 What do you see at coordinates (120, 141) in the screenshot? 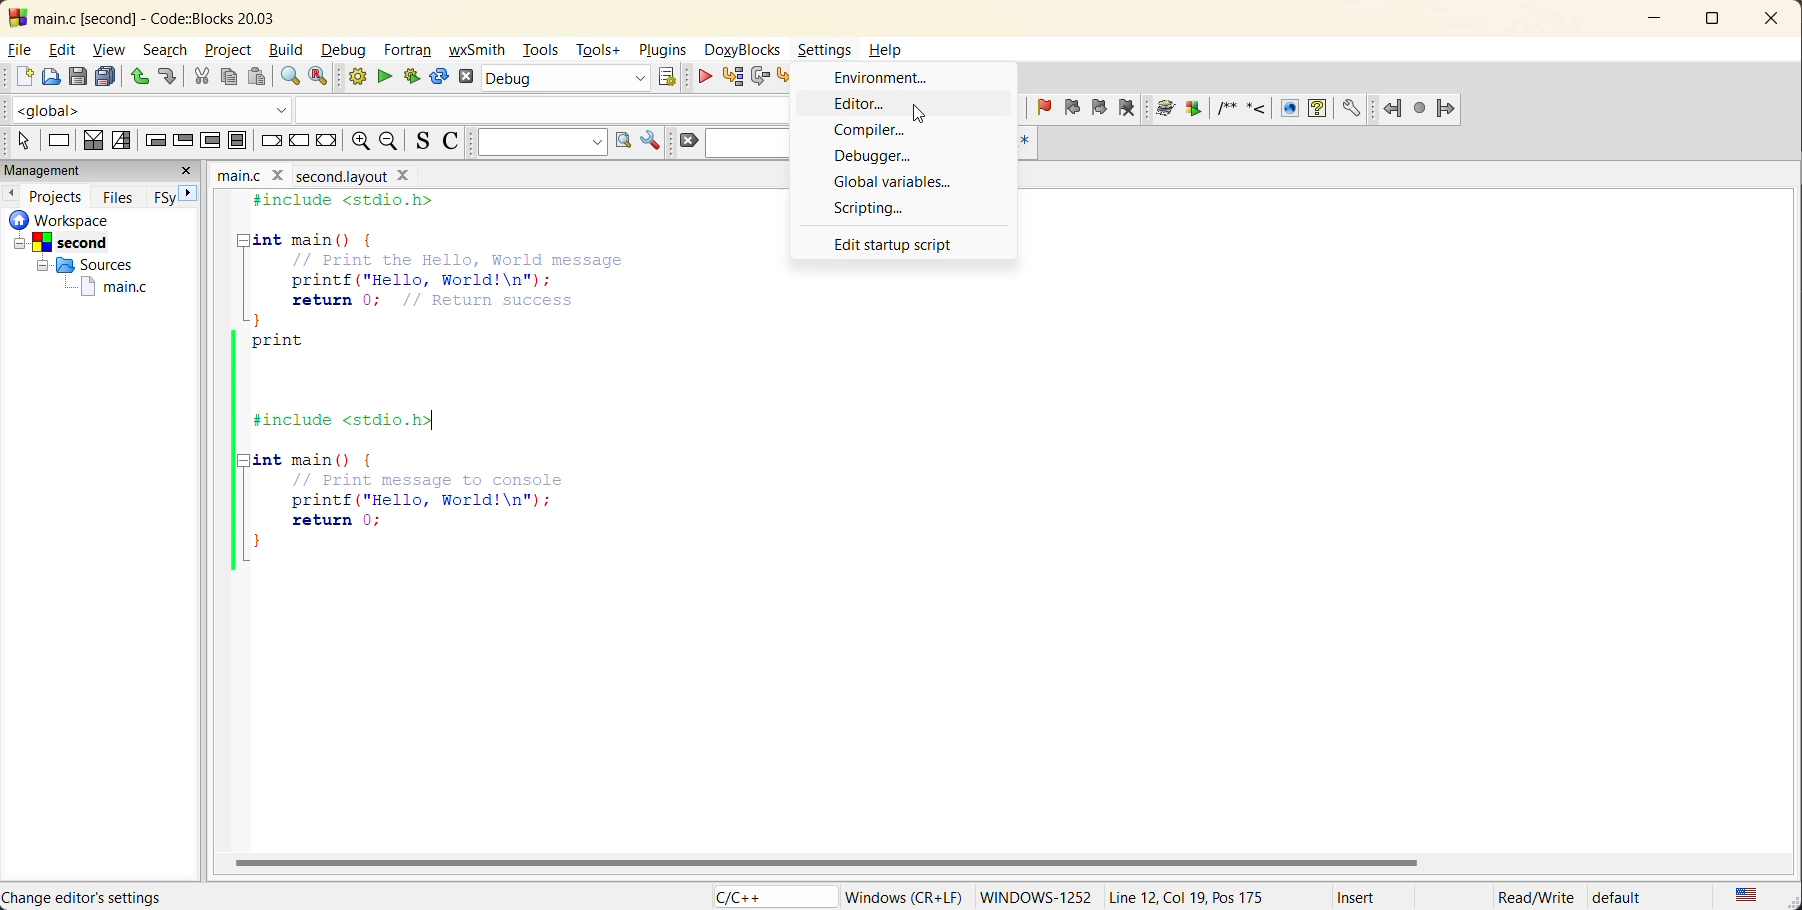
I see `selection` at bounding box center [120, 141].